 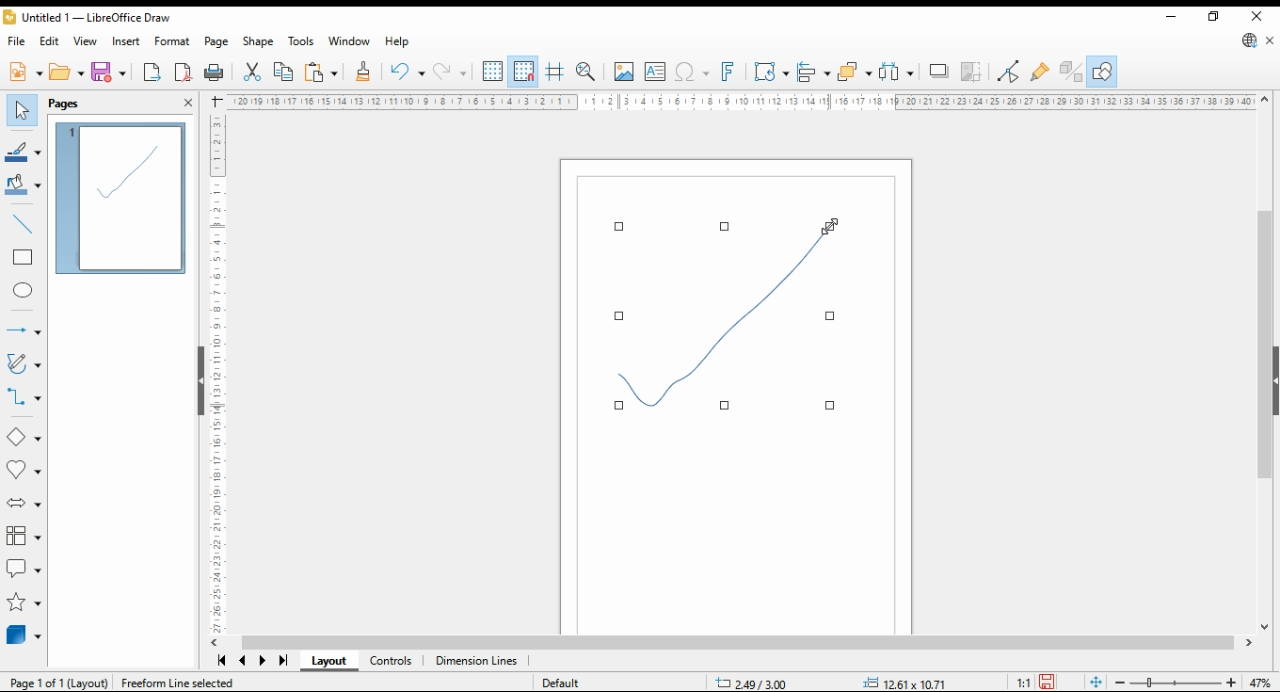 I want to click on basic shapes, so click(x=23, y=435).